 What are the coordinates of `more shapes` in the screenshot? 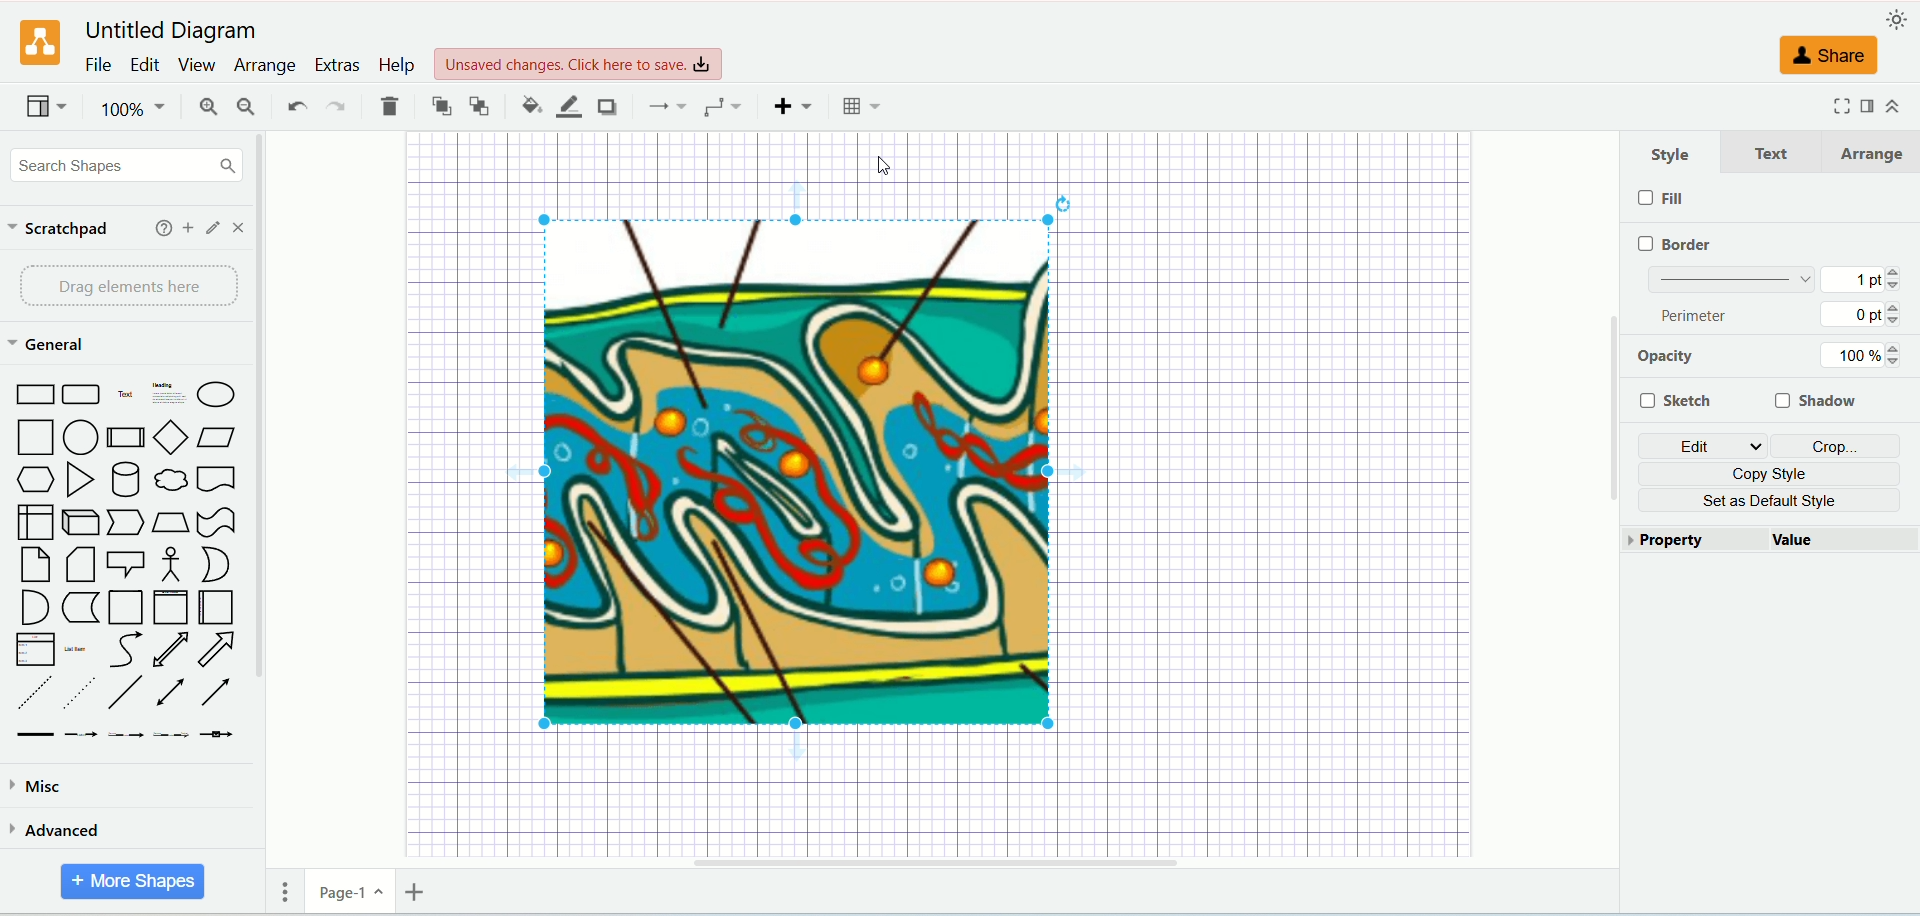 It's located at (134, 882).